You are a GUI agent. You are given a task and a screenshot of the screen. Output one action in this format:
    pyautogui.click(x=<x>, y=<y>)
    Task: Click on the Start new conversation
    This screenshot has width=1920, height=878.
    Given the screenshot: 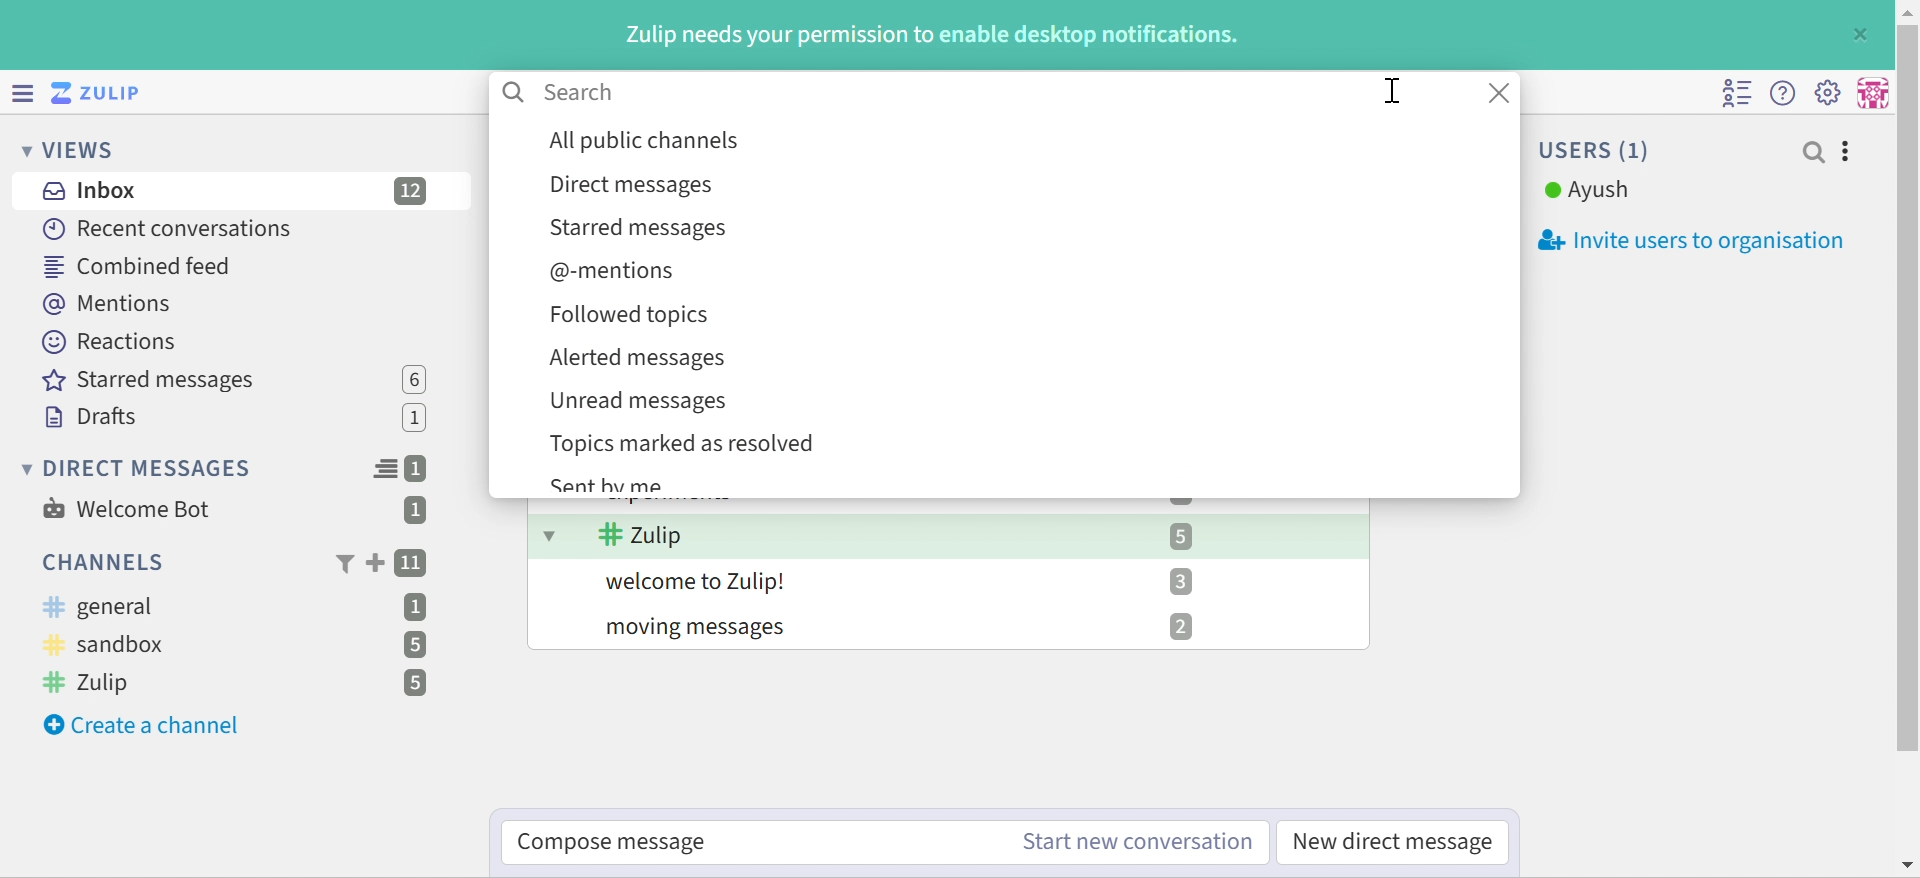 What is the action you would take?
    pyautogui.click(x=1138, y=843)
    